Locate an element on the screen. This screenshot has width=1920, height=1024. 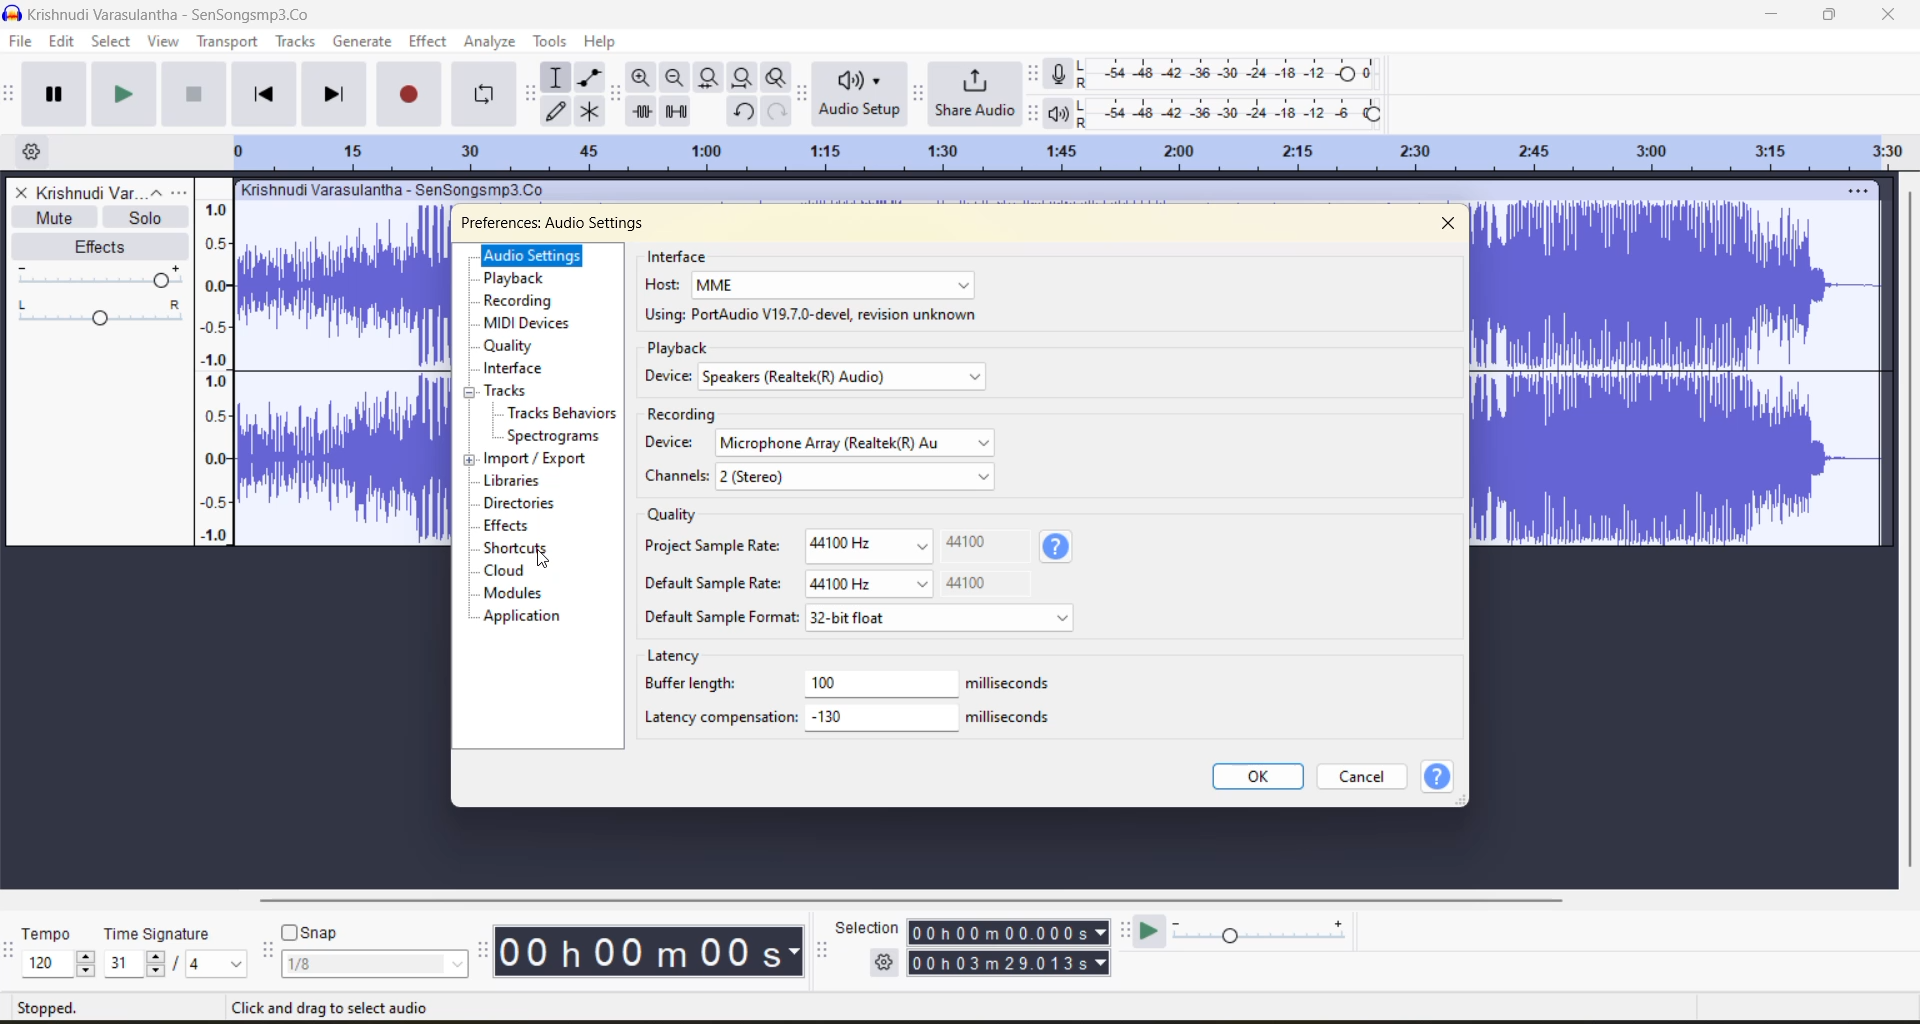
tracks is located at coordinates (300, 42).